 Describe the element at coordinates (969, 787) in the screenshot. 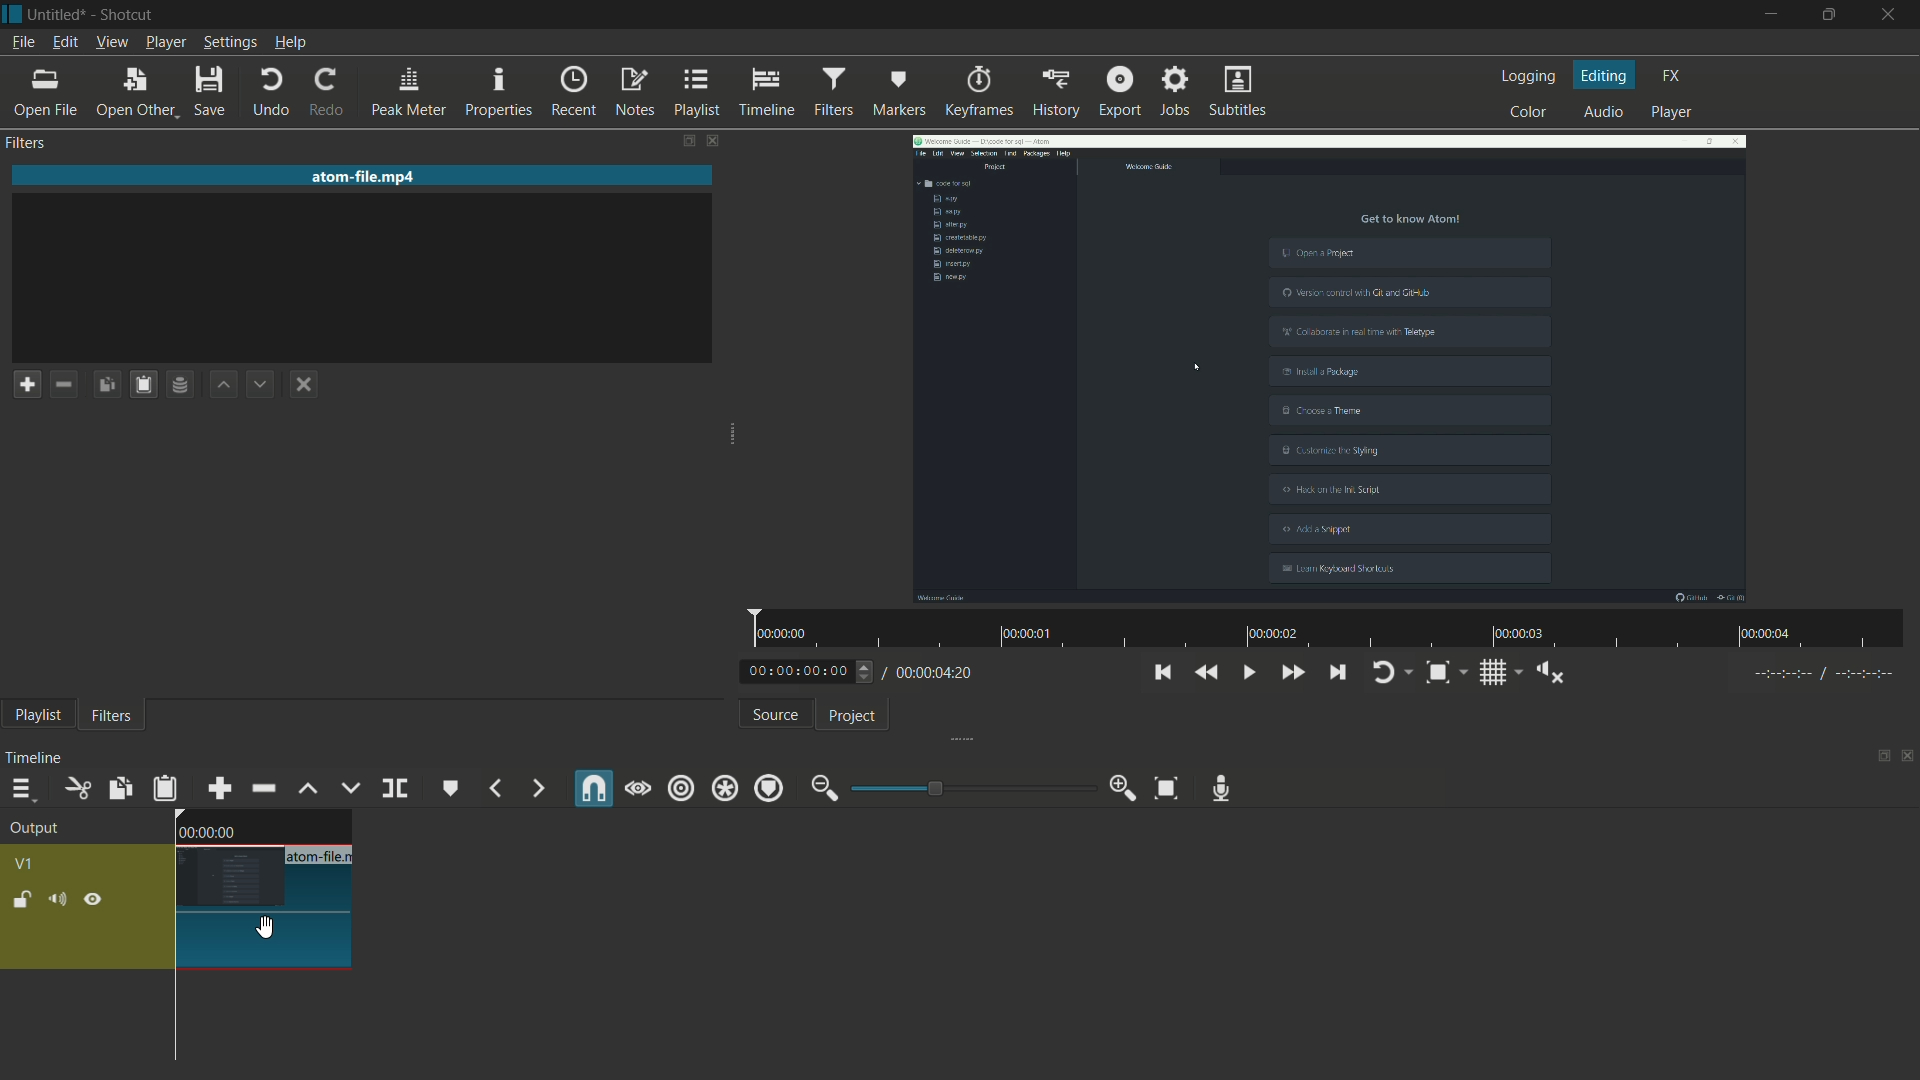

I see `zoom adjustment bar` at that location.